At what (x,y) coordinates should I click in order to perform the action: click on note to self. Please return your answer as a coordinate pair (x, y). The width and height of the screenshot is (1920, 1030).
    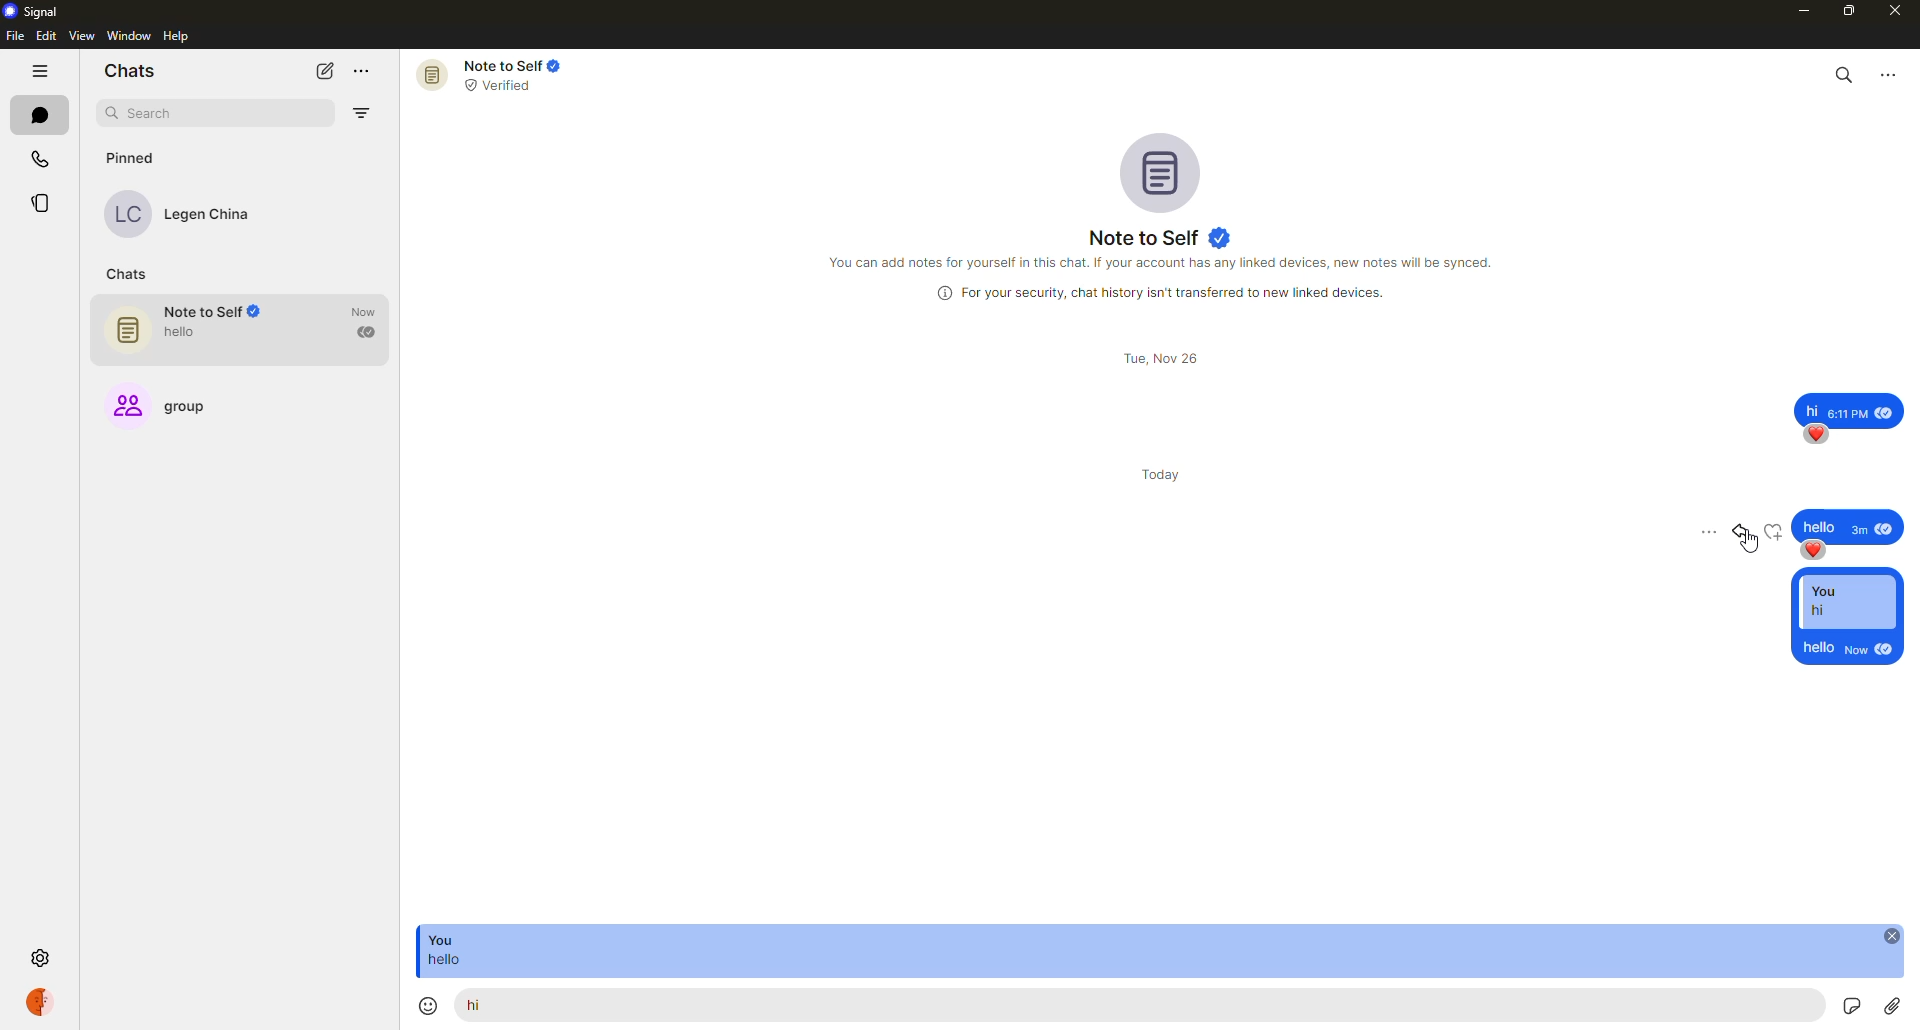
    Looking at the image, I should click on (1161, 234).